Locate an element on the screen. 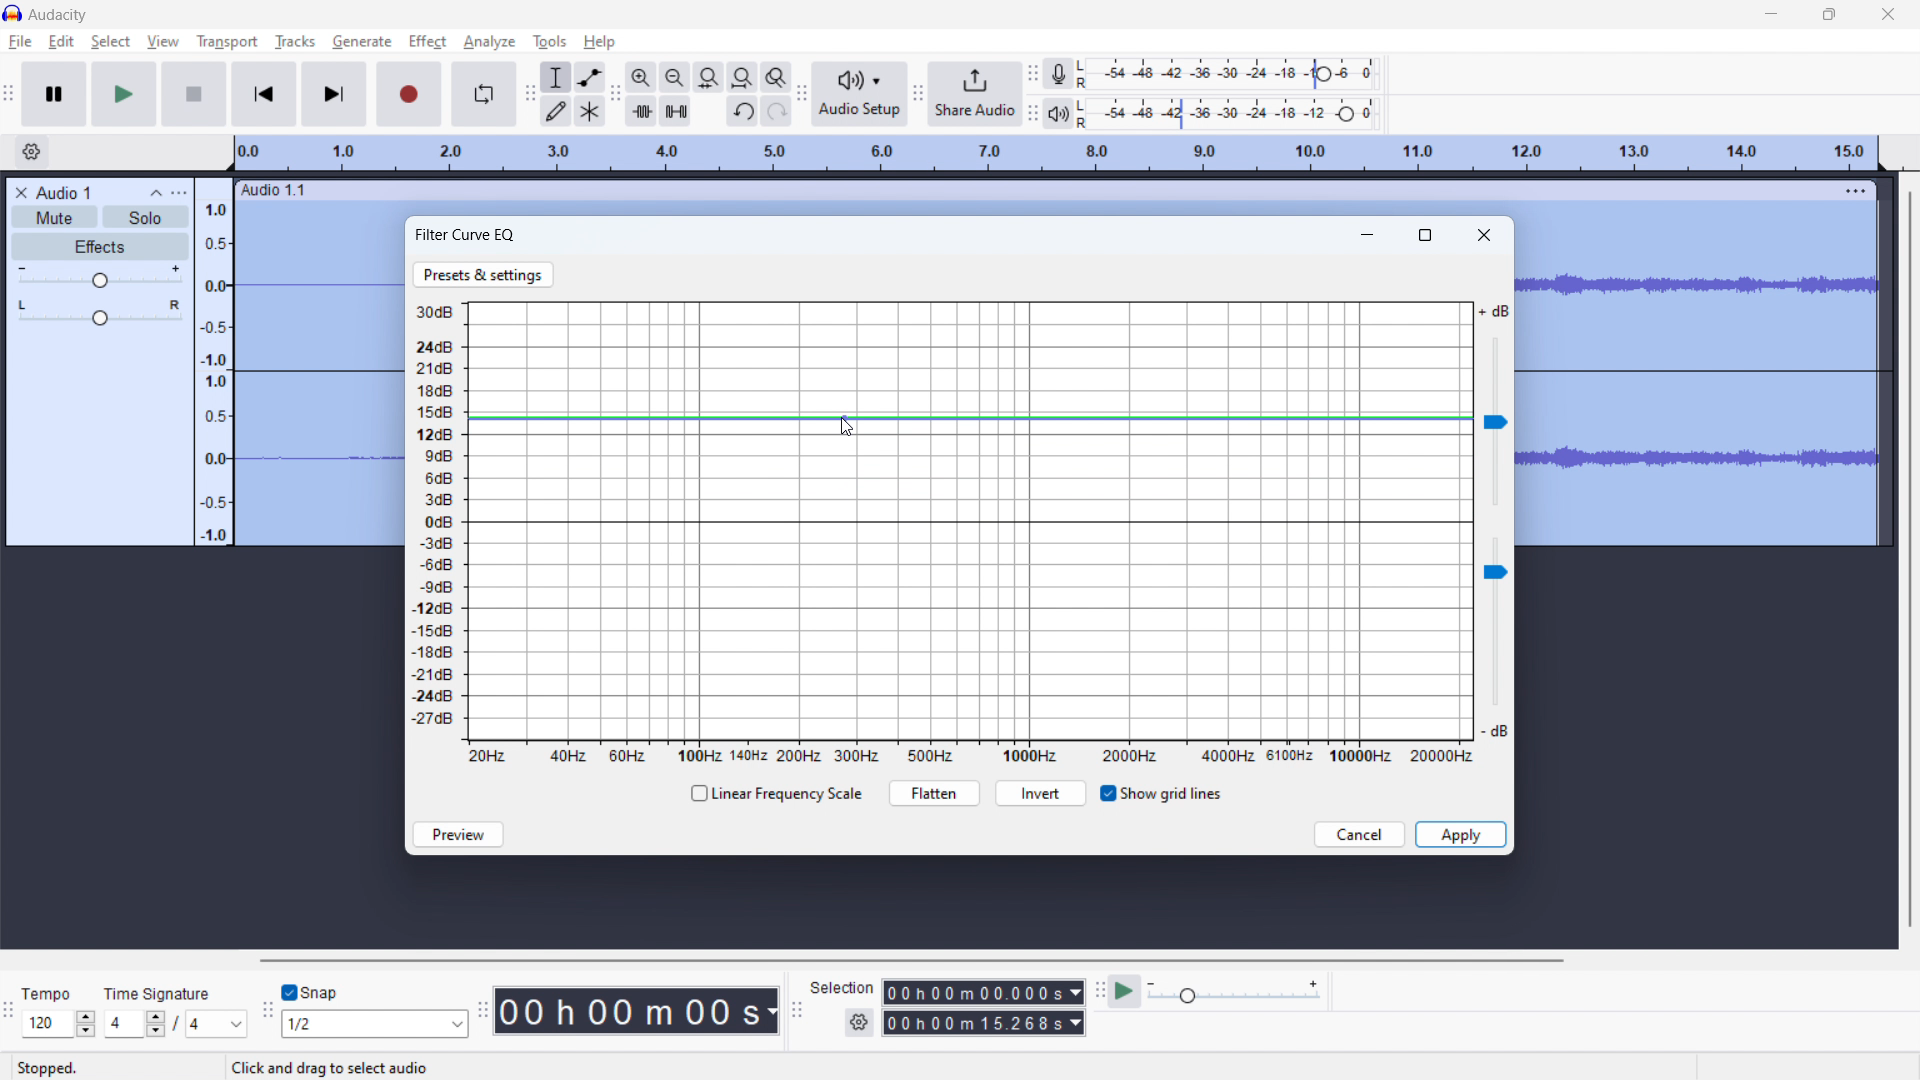  00h00m00.000s (start time) is located at coordinates (983, 990).